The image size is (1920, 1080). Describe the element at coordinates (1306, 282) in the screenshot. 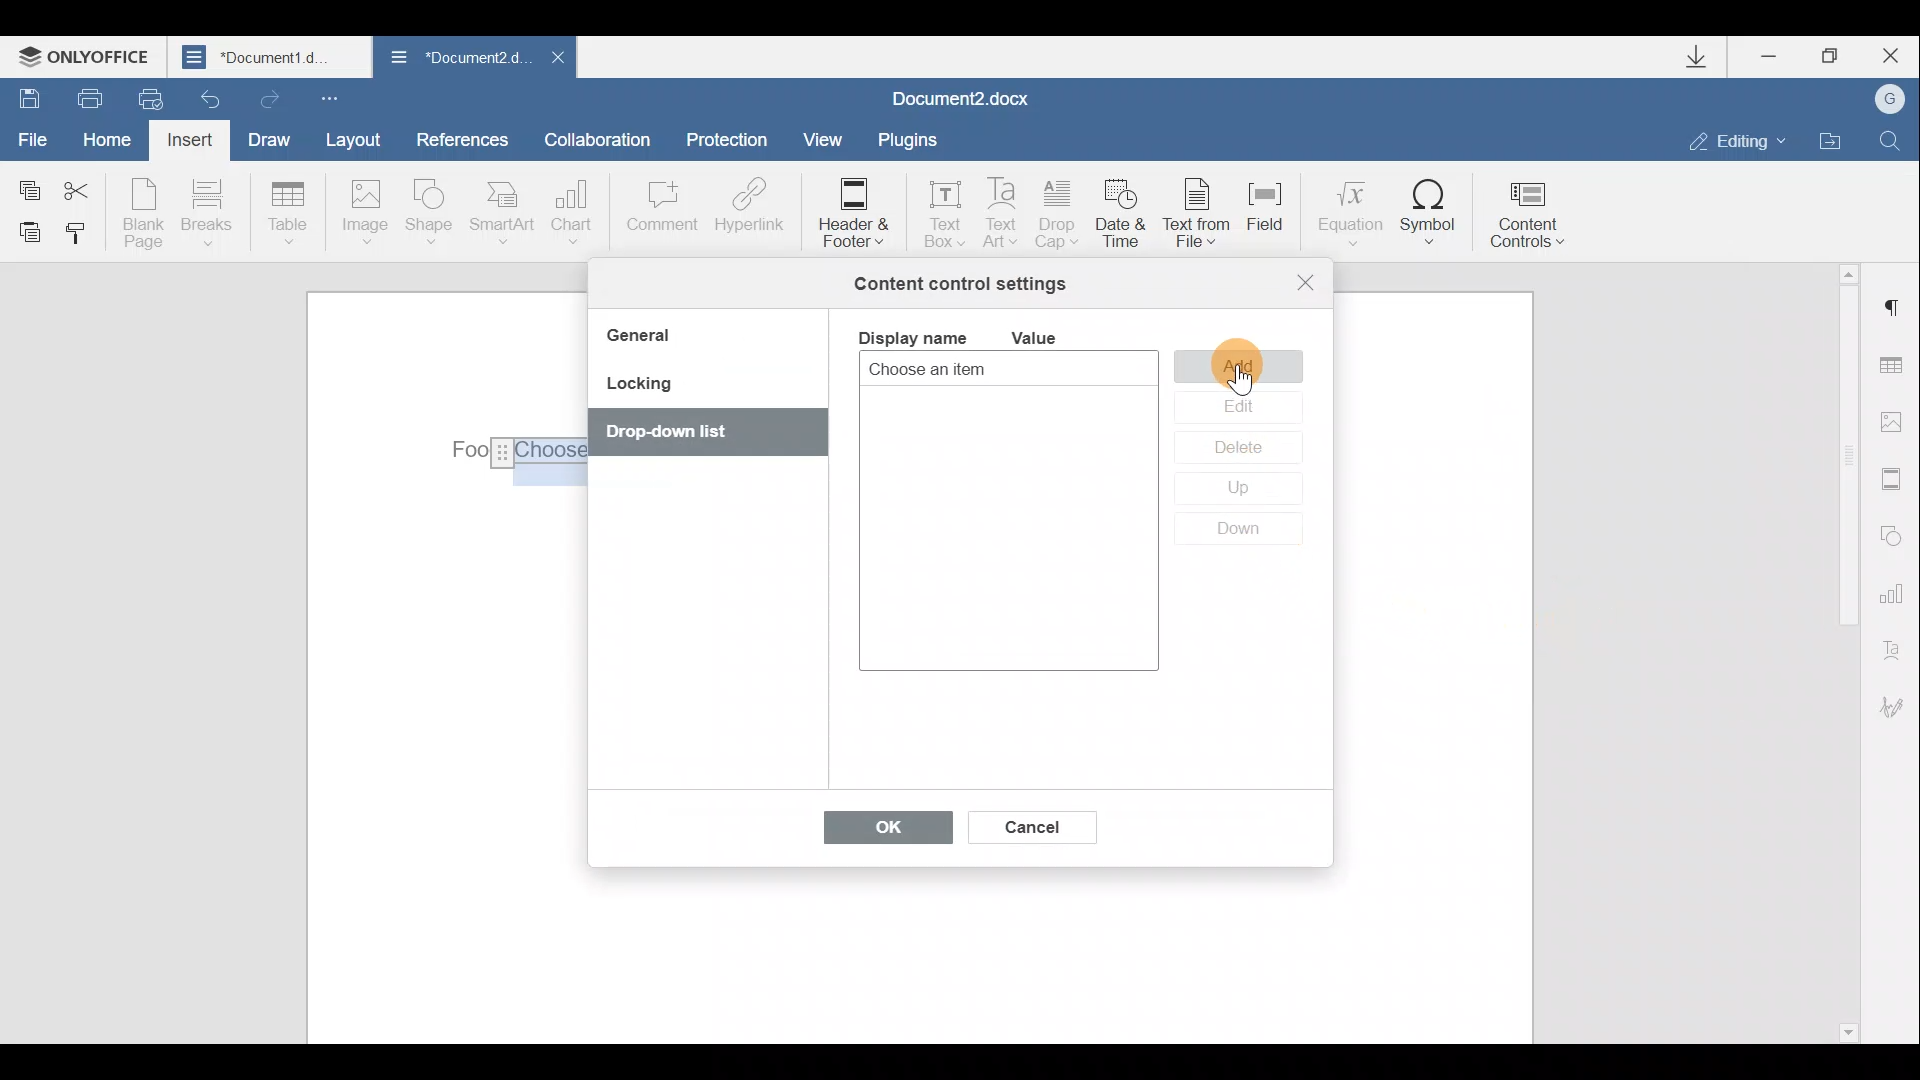

I see `Close` at that location.